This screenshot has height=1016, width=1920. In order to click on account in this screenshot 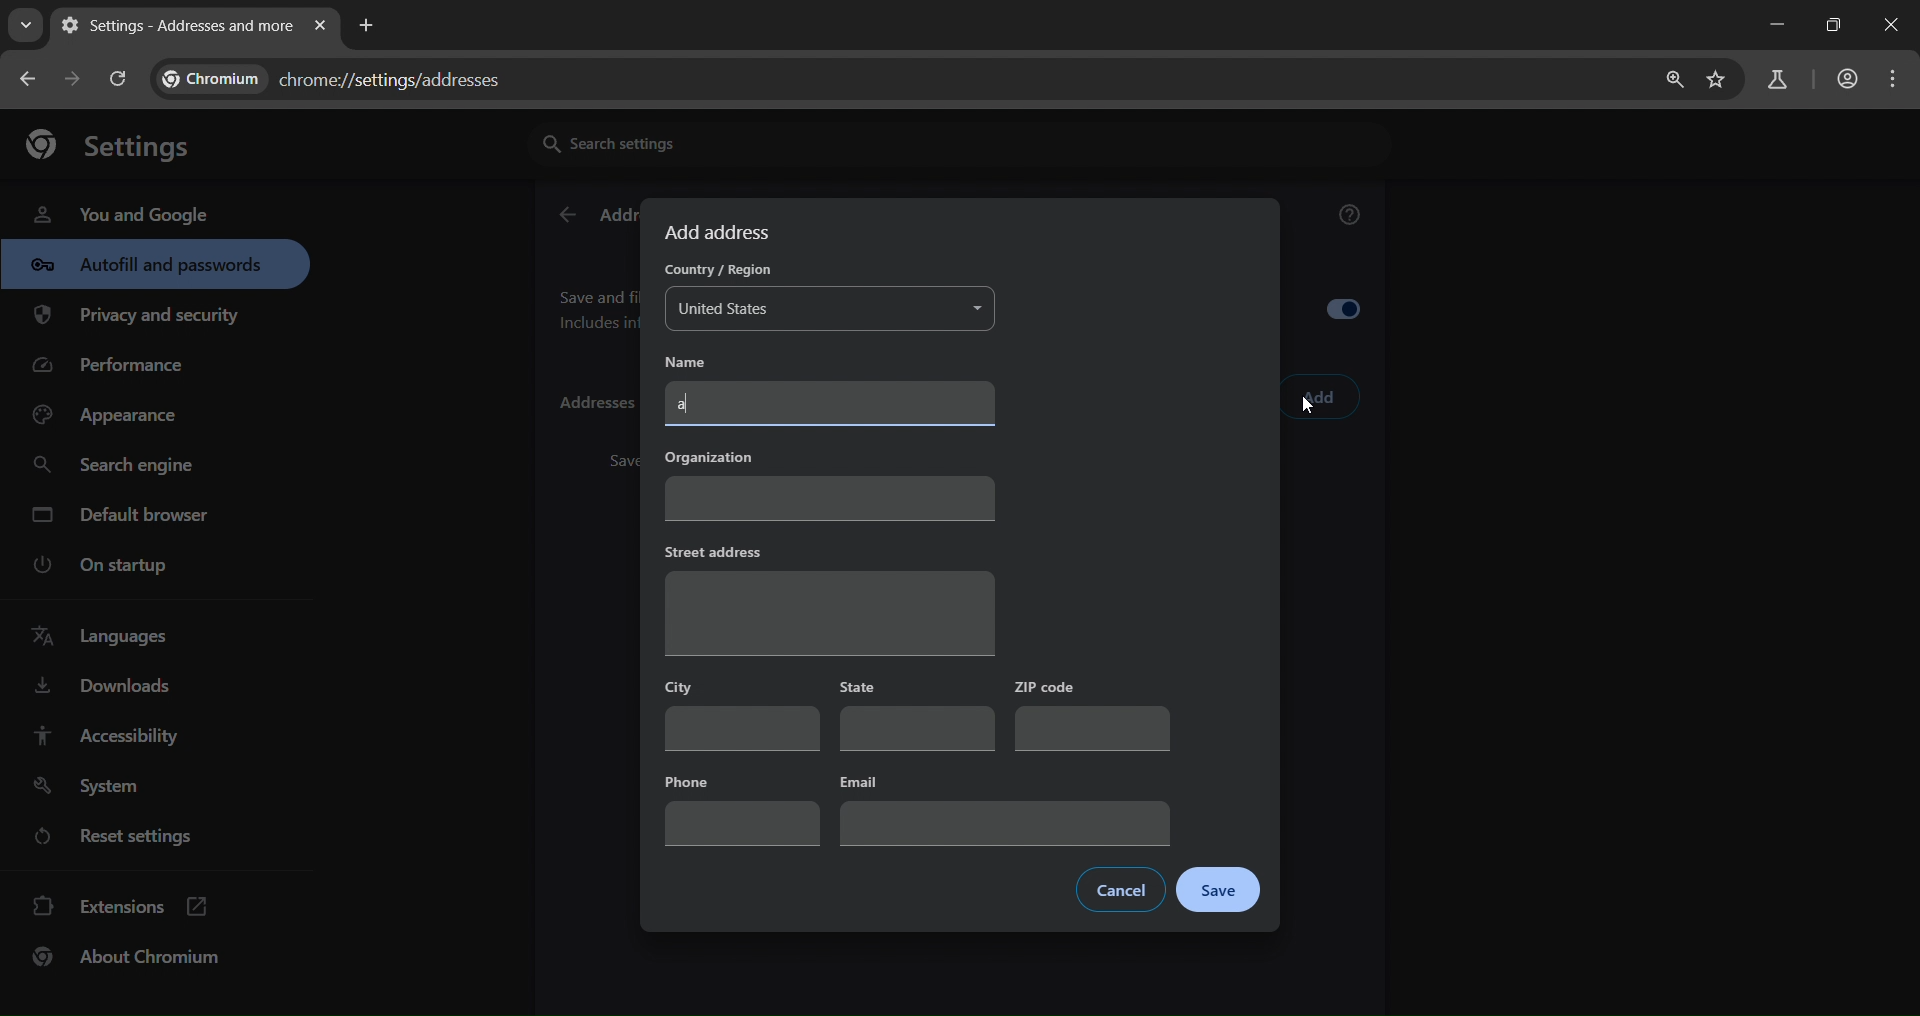, I will do `click(1844, 81)`.